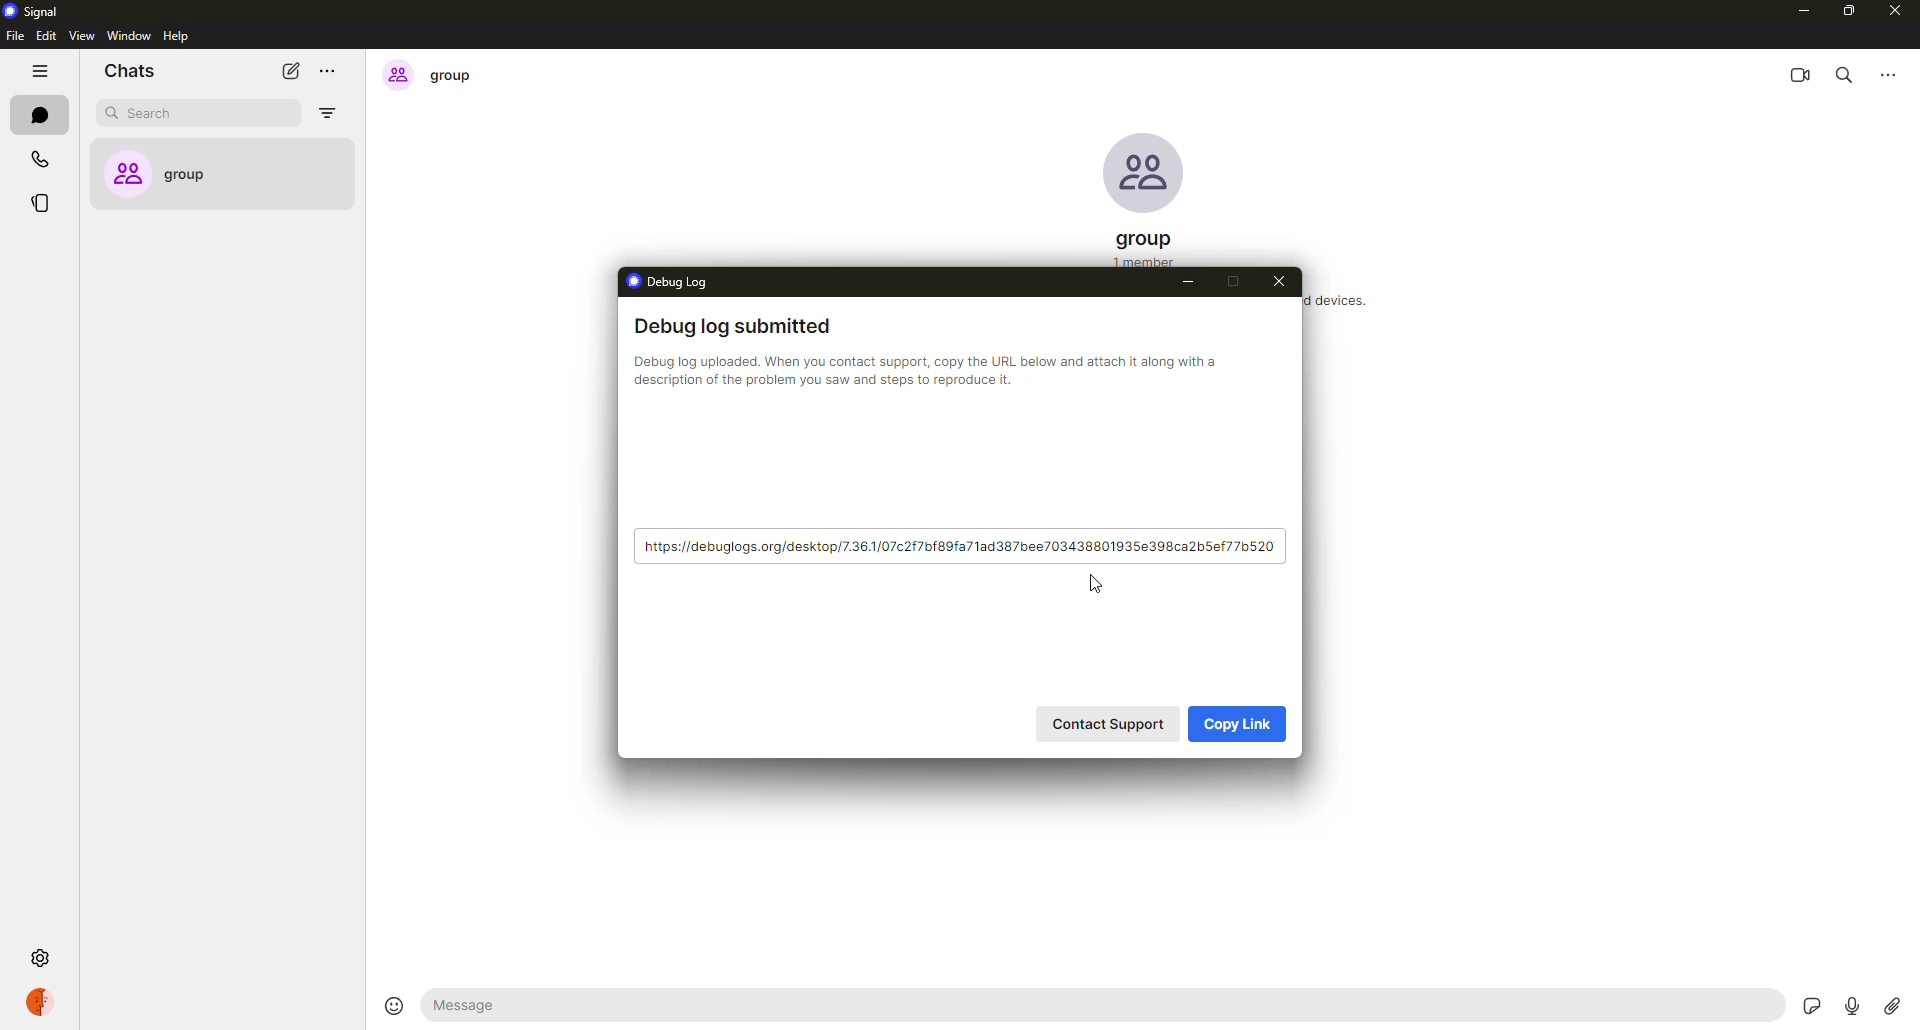  I want to click on signal, so click(37, 9).